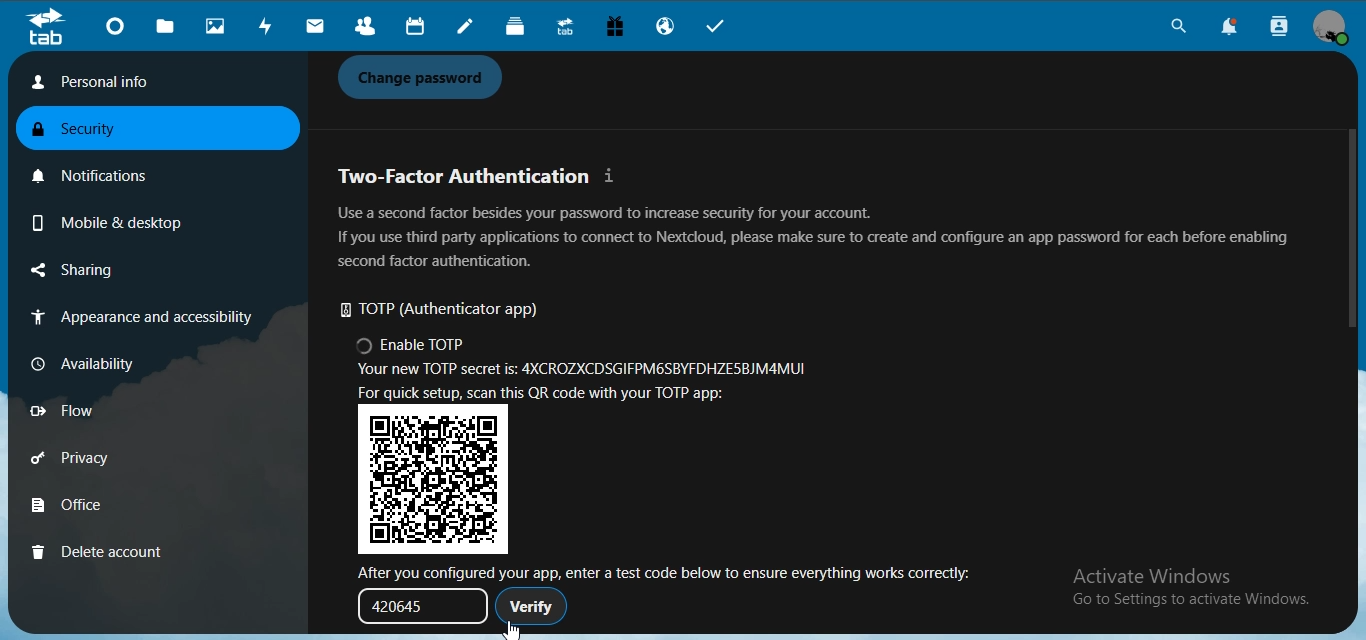  What do you see at coordinates (1280, 27) in the screenshot?
I see `search contacts` at bounding box center [1280, 27].